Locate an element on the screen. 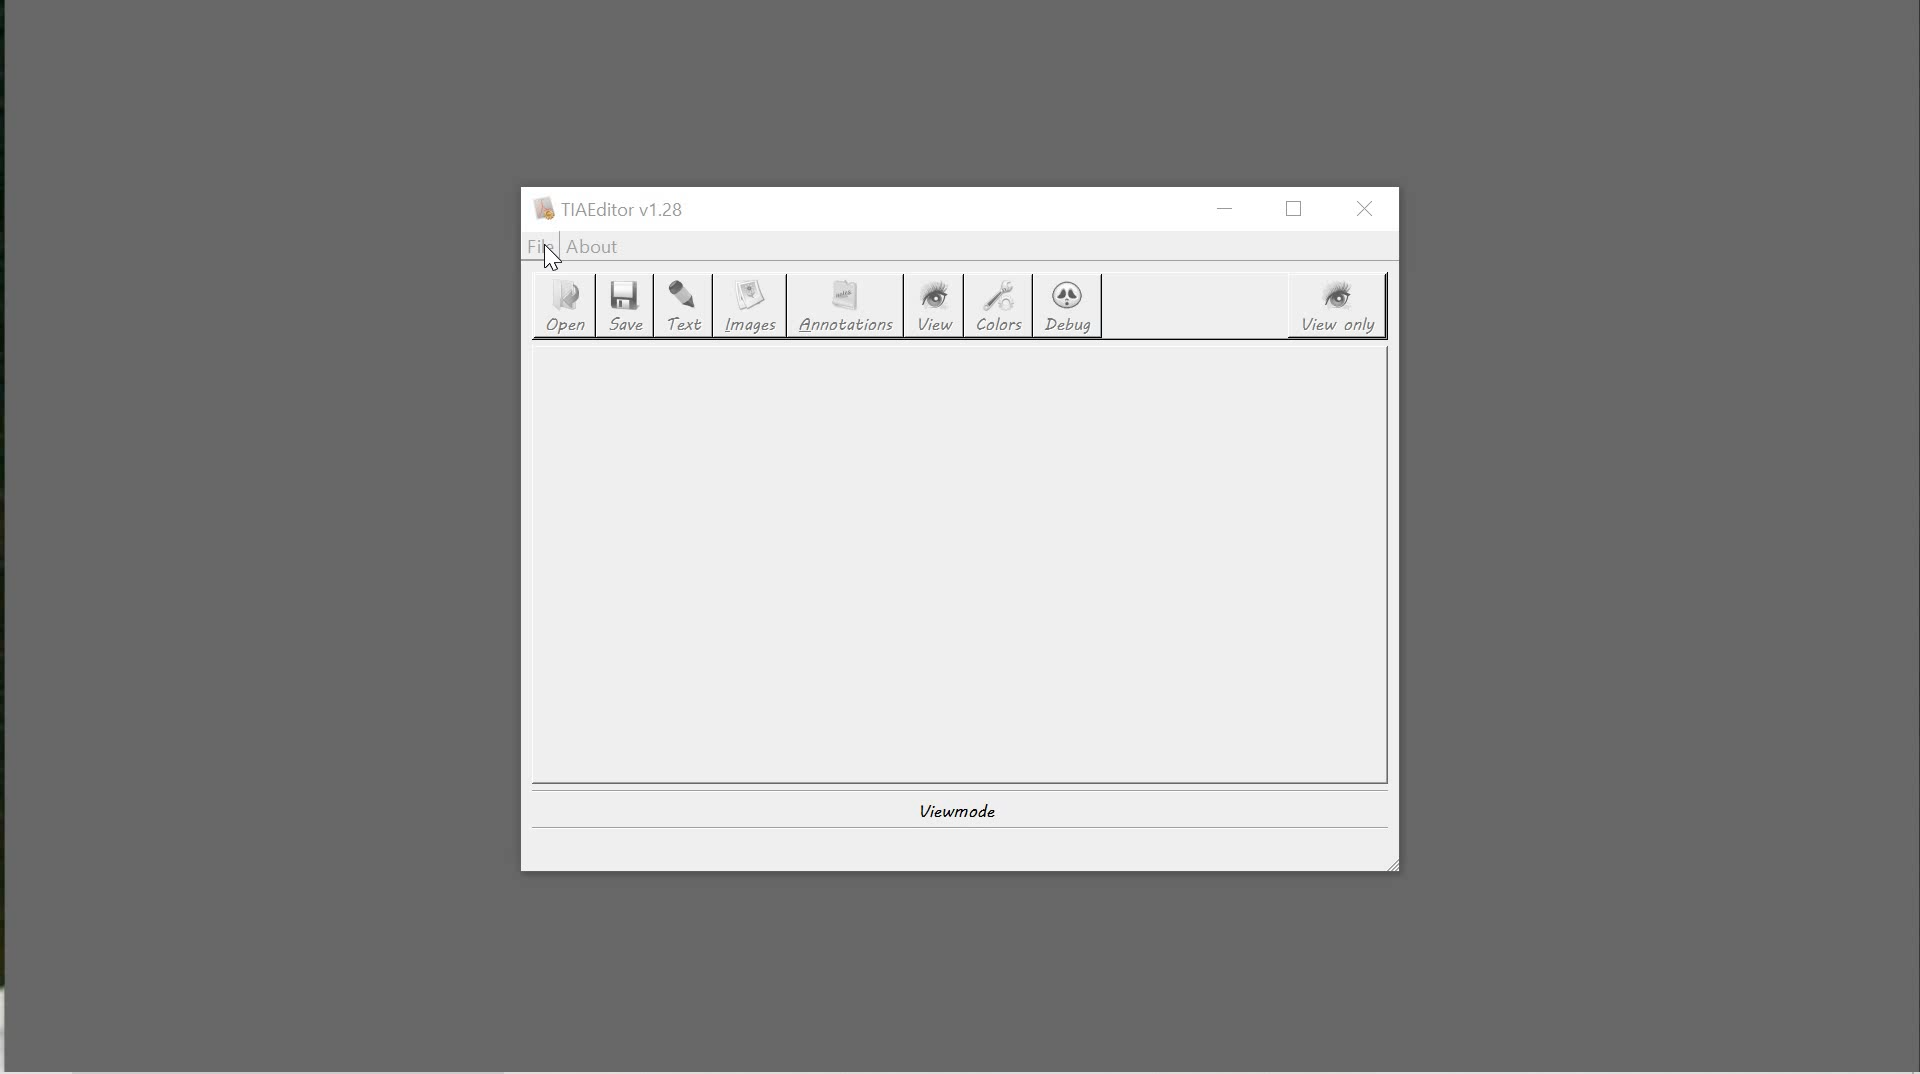  restore down is located at coordinates (1300, 209).